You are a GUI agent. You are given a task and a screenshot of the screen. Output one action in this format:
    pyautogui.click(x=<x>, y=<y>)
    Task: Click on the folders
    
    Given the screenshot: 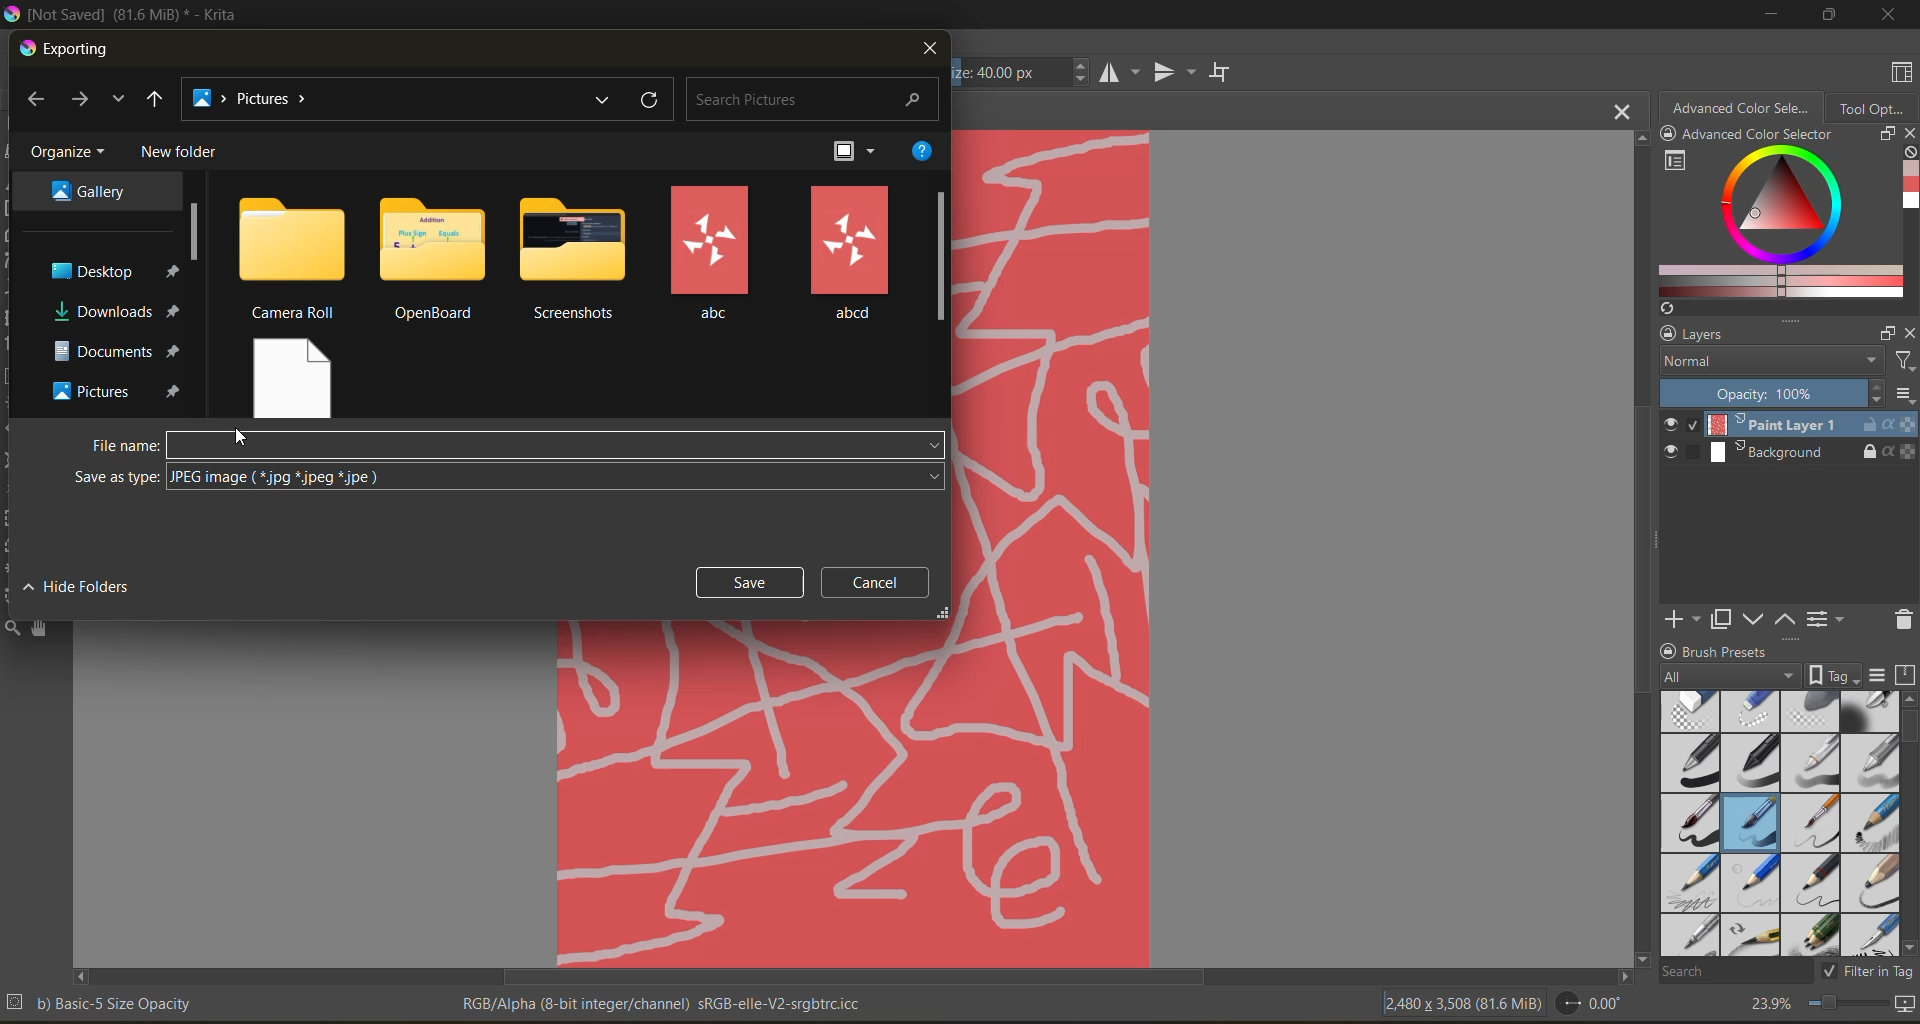 What is the action you would take?
    pyautogui.click(x=850, y=253)
    